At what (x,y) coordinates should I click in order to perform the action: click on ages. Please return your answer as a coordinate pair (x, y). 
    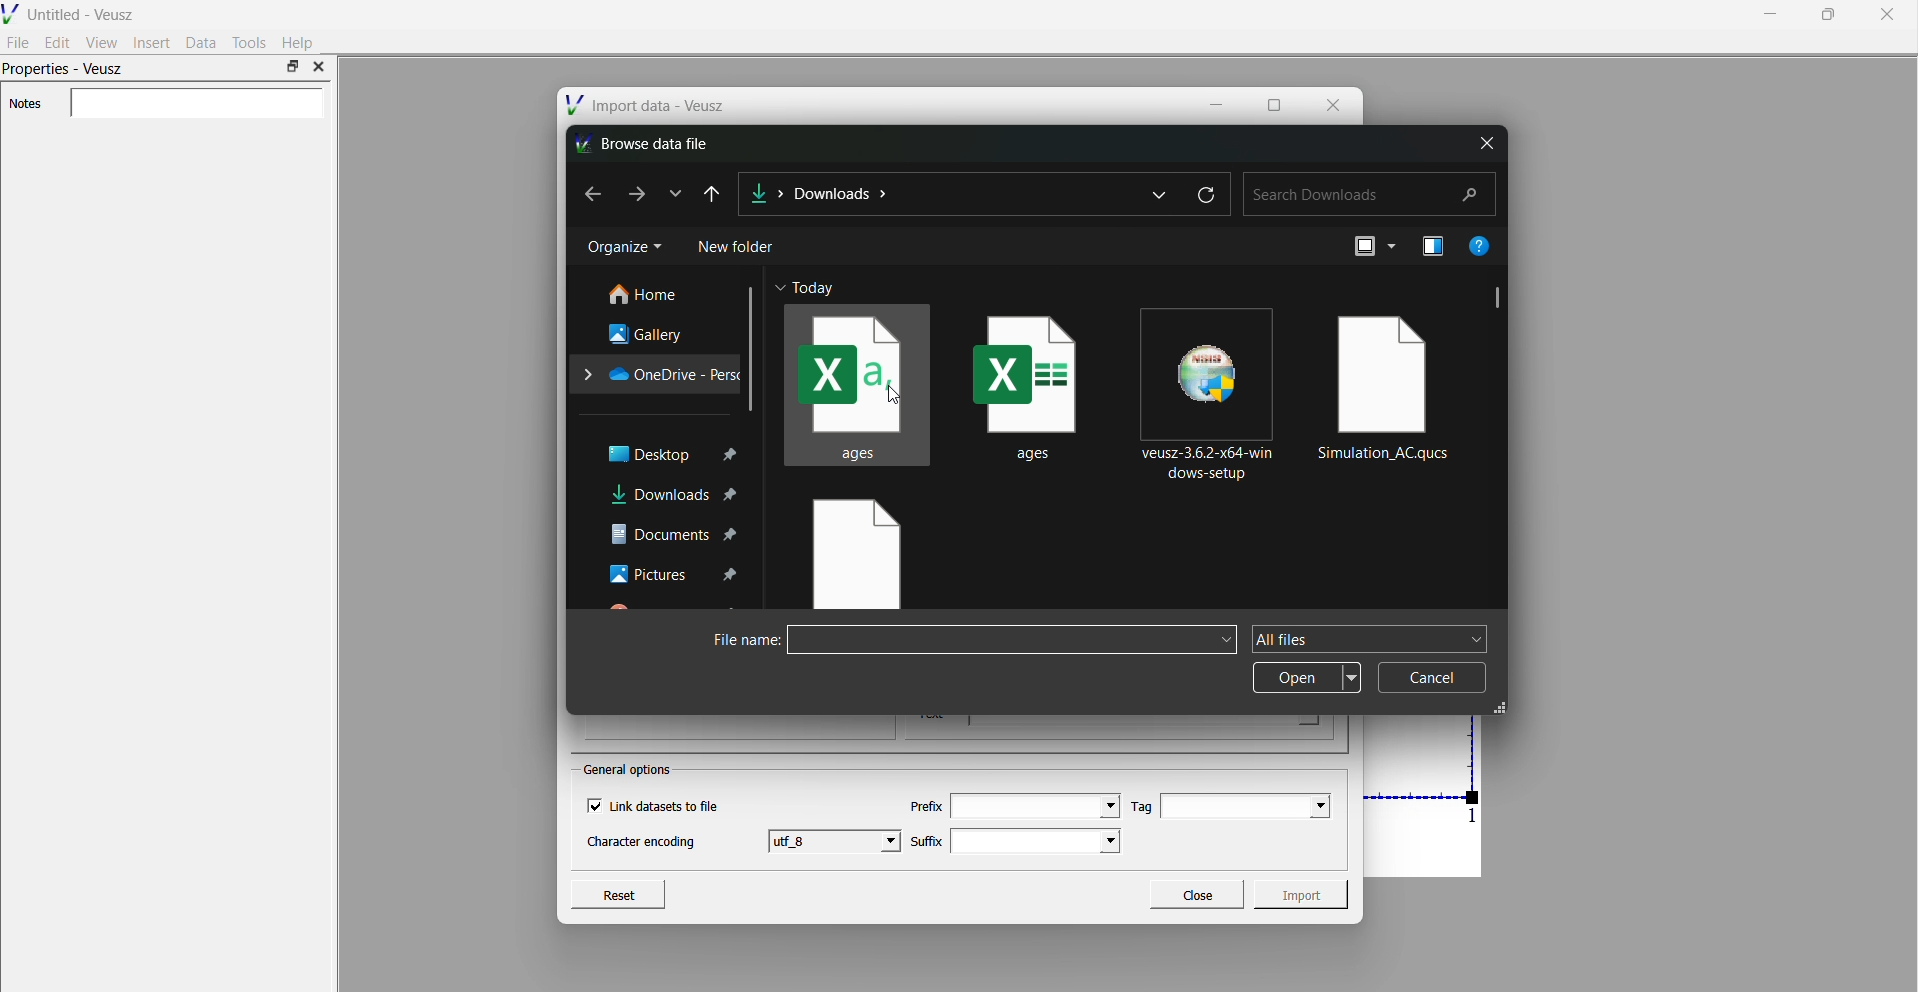
    Looking at the image, I should click on (857, 383).